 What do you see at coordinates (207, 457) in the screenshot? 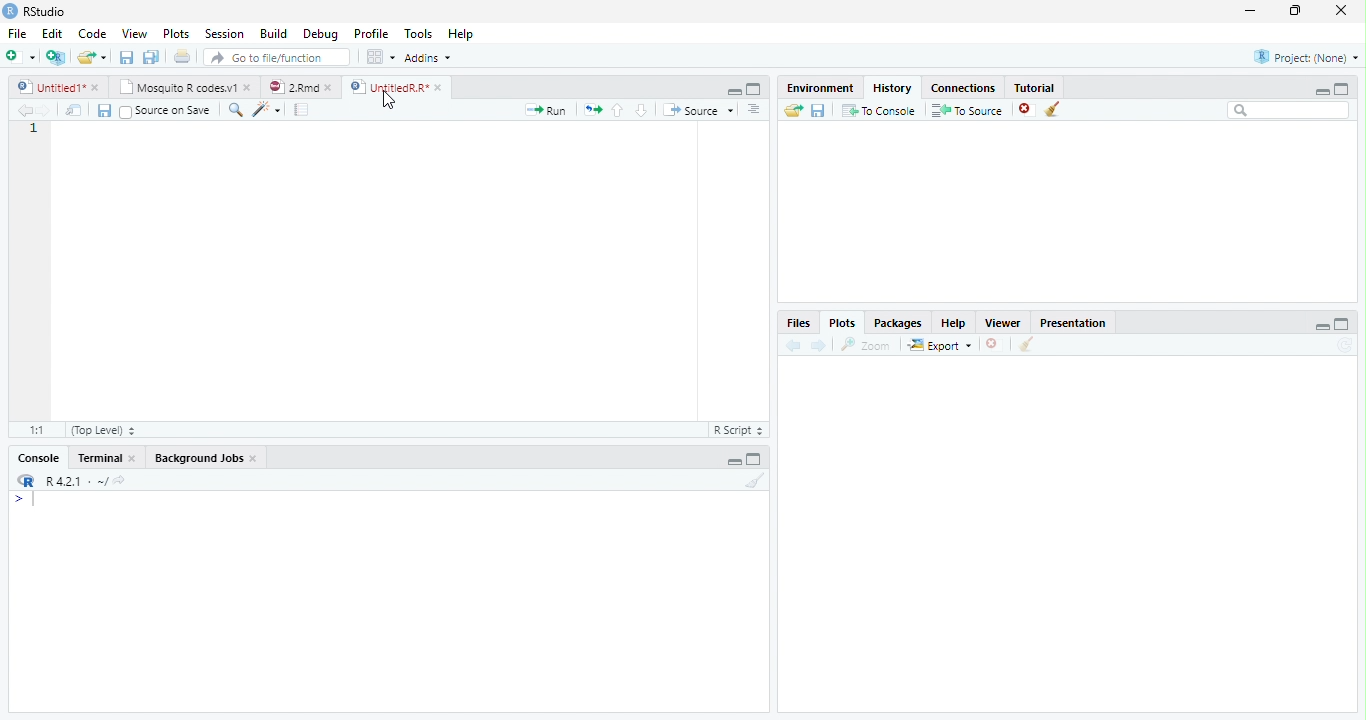
I see `Background Jobs` at bounding box center [207, 457].